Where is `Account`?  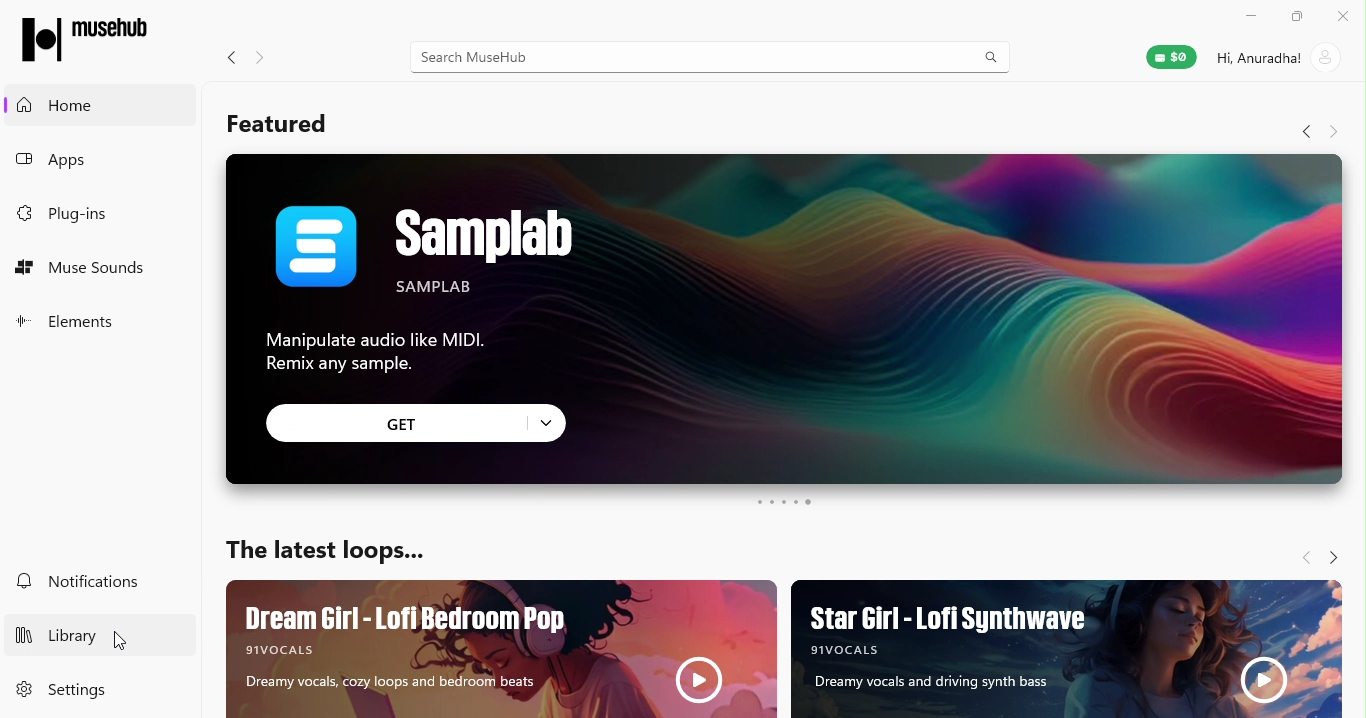 Account is located at coordinates (1281, 59).